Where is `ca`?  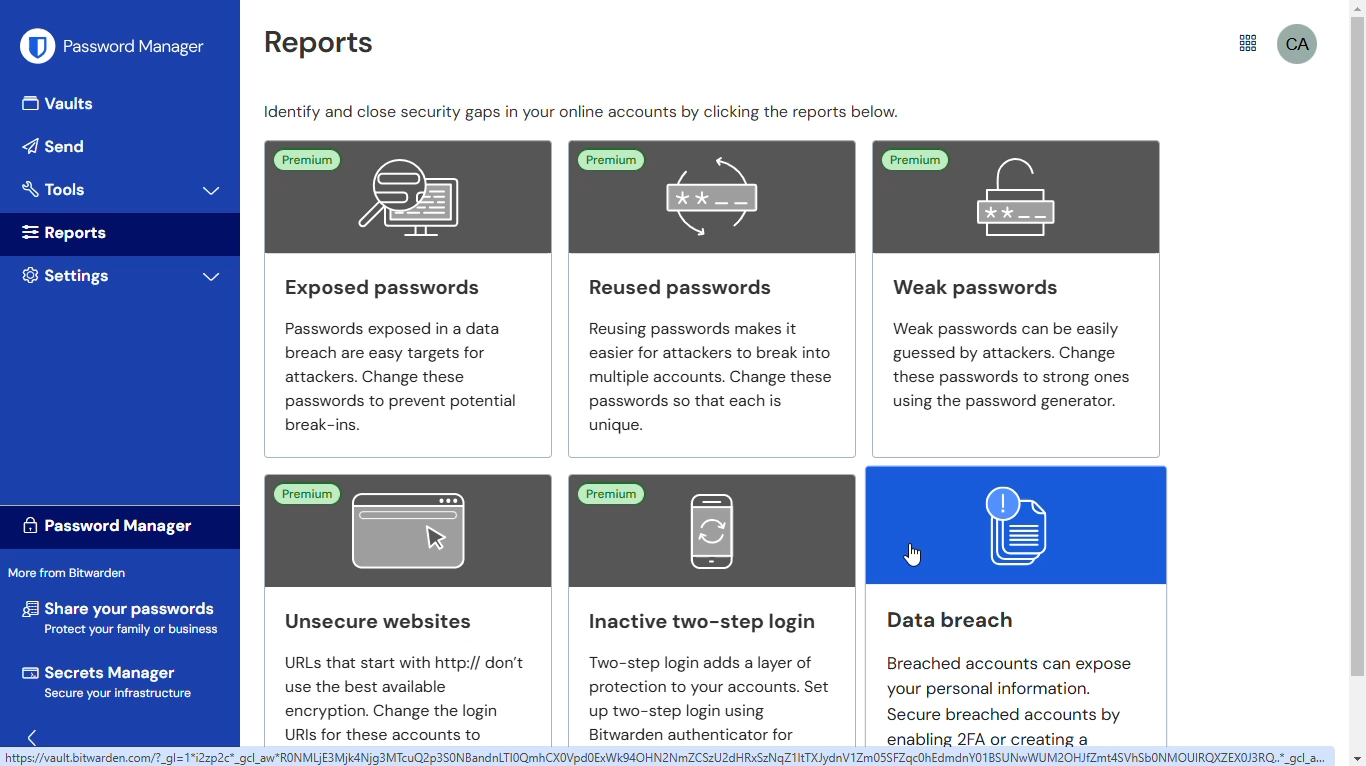
ca is located at coordinates (1299, 43).